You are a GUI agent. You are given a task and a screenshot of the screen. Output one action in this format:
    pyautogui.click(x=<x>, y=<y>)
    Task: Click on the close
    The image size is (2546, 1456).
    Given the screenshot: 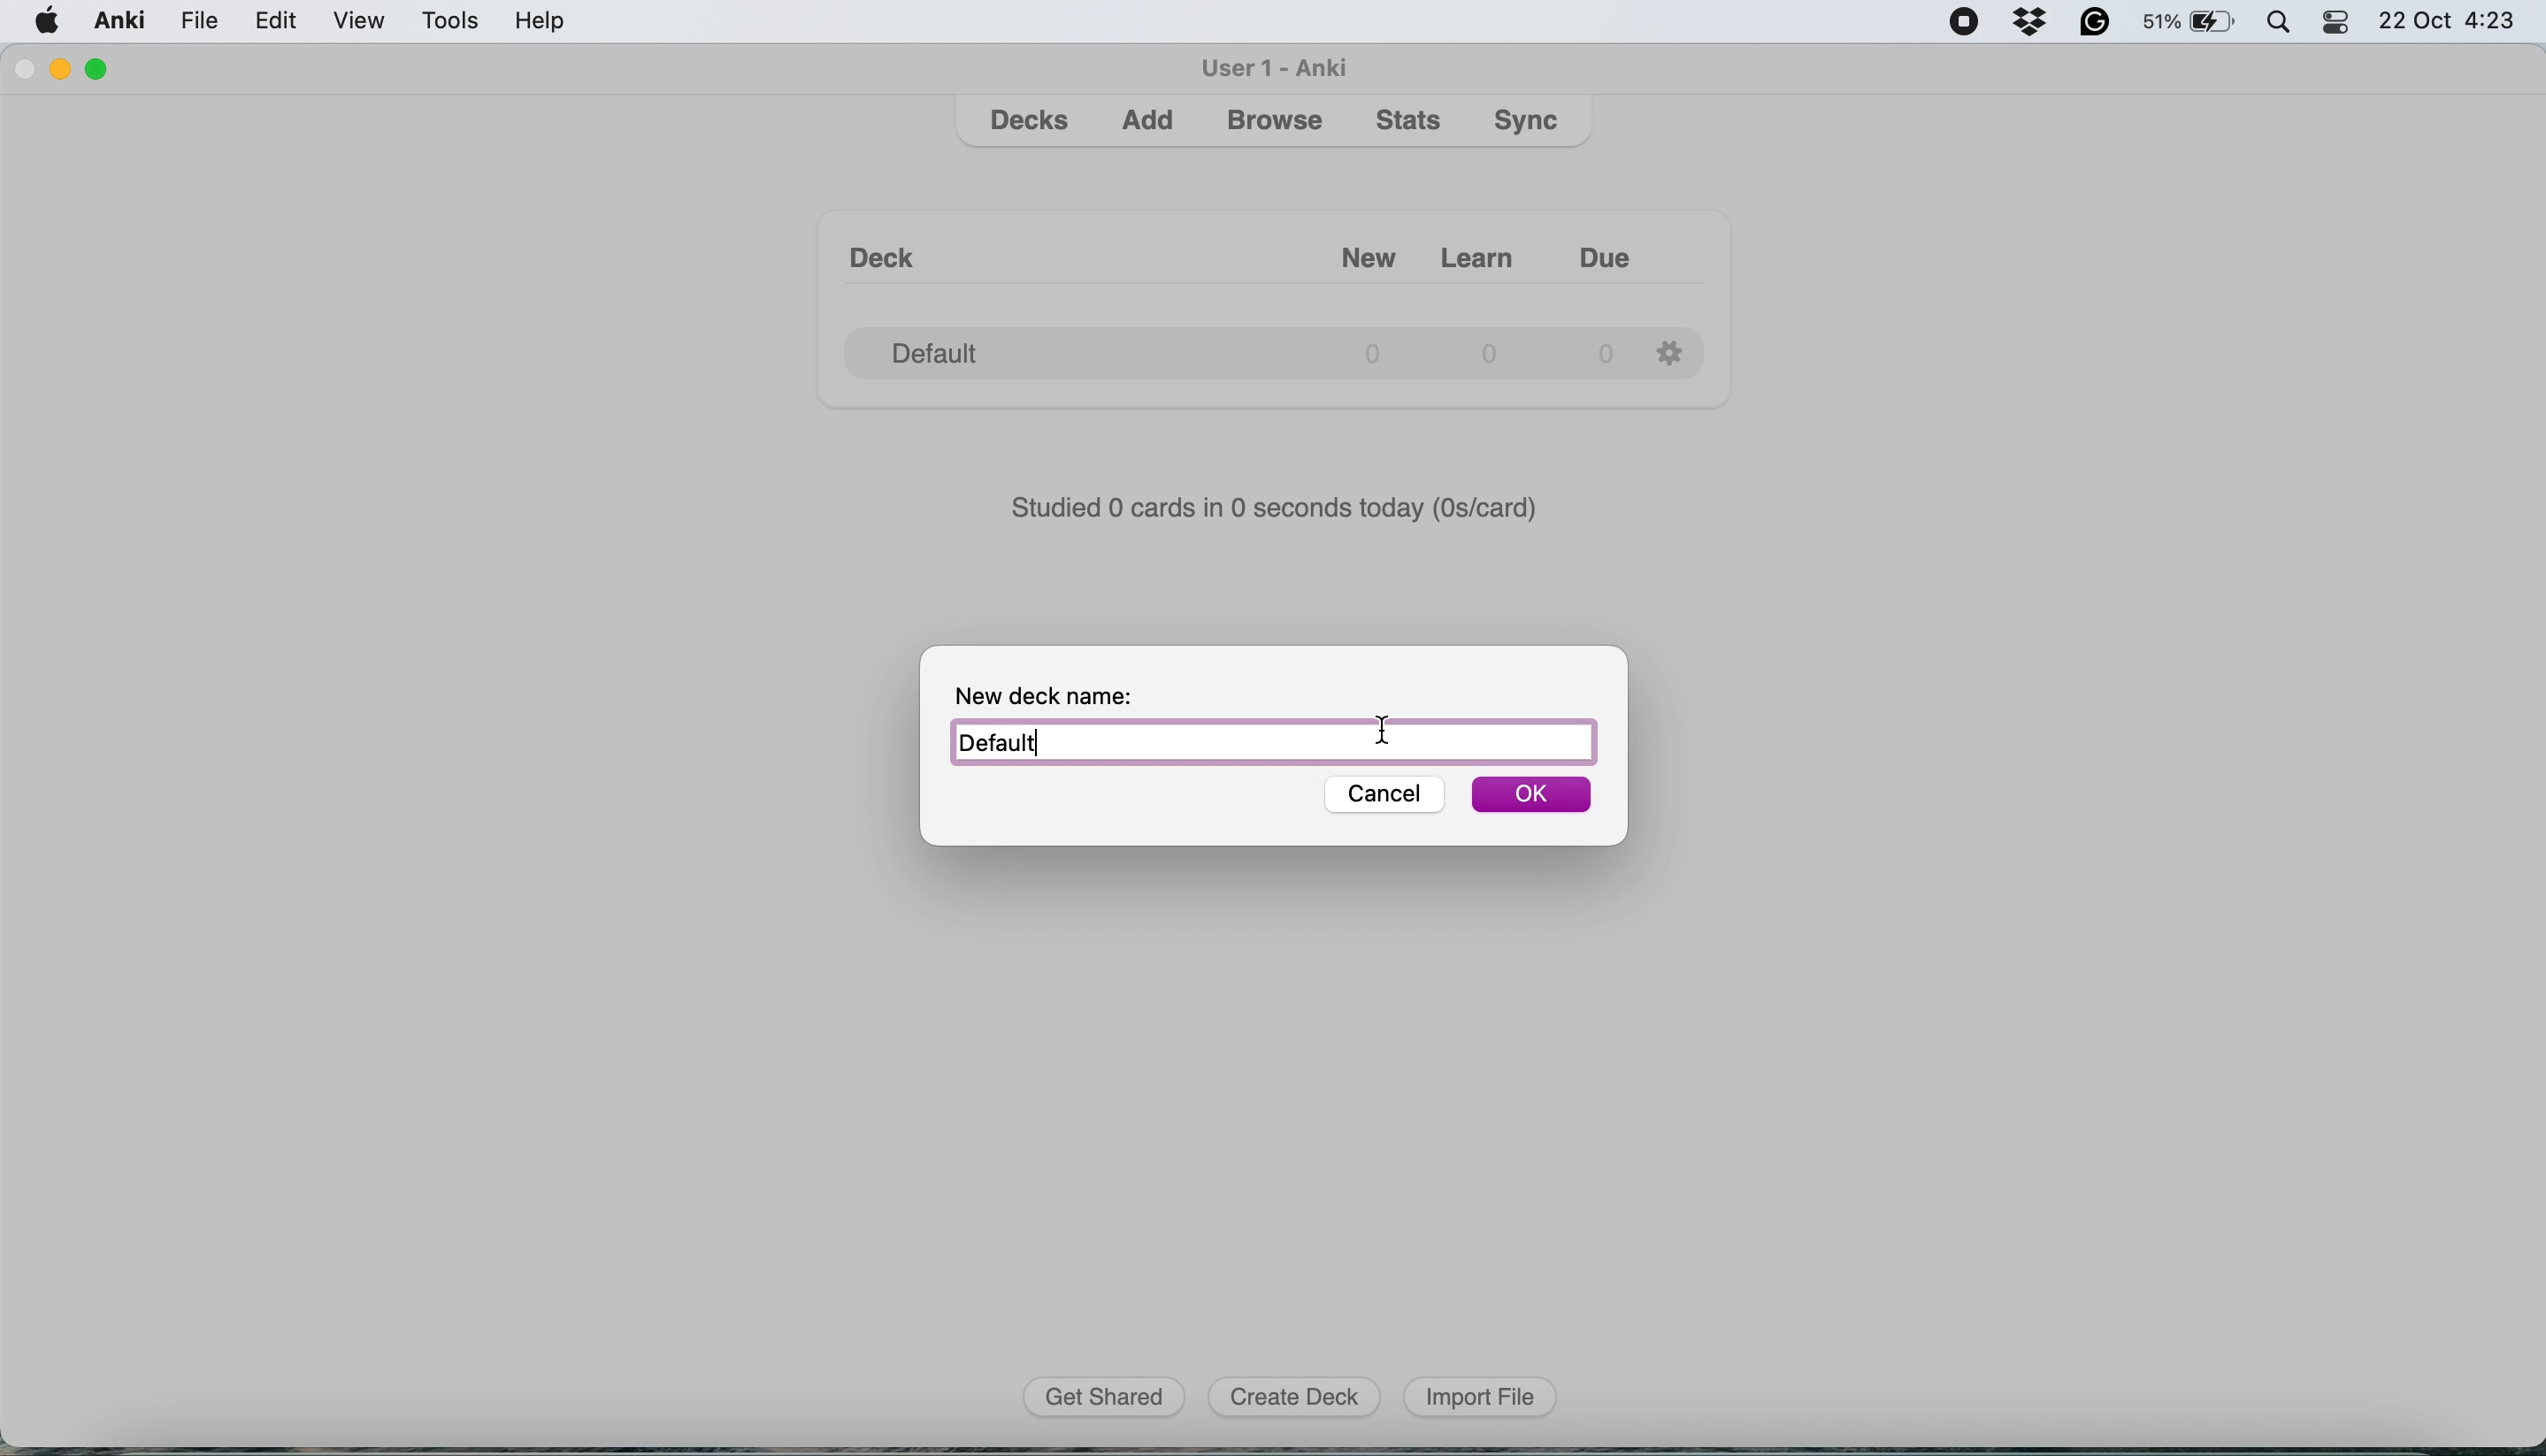 What is the action you would take?
    pyautogui.click(x=27, y=72)
    